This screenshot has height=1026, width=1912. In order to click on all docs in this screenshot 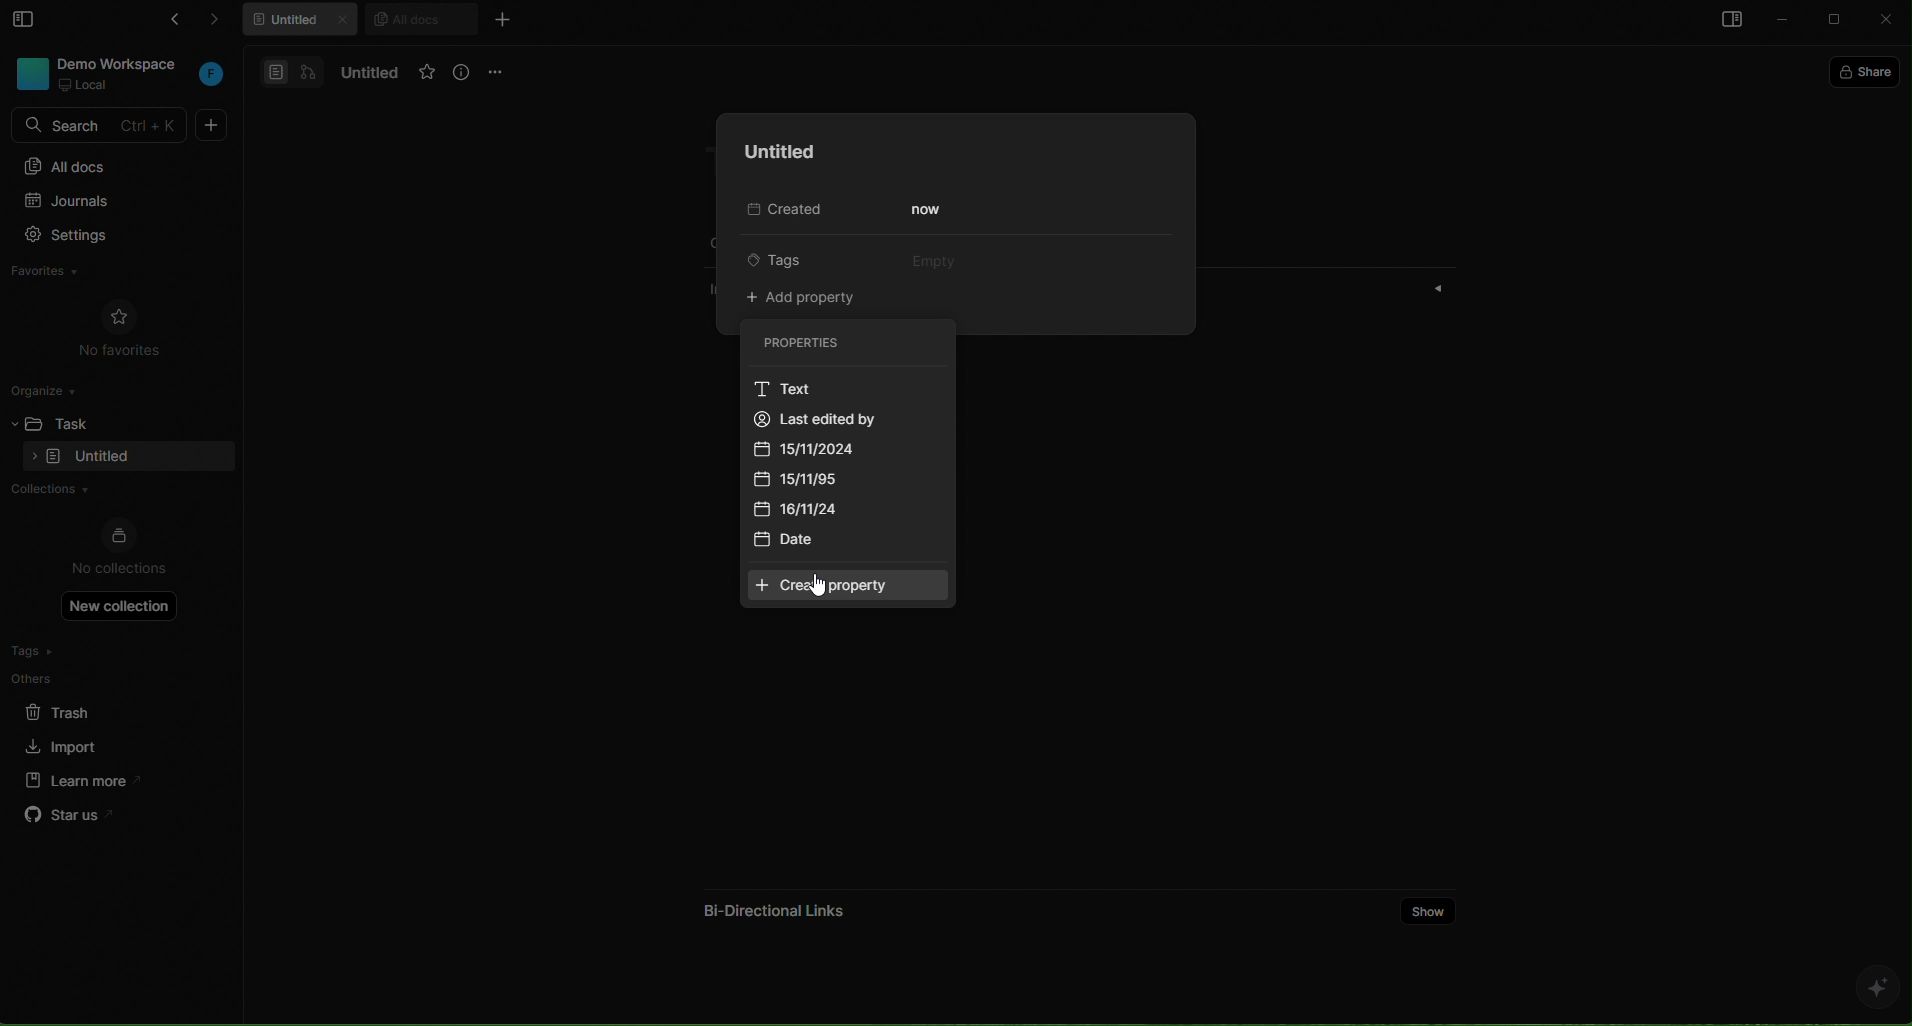, I will do `click(117, 165)`.